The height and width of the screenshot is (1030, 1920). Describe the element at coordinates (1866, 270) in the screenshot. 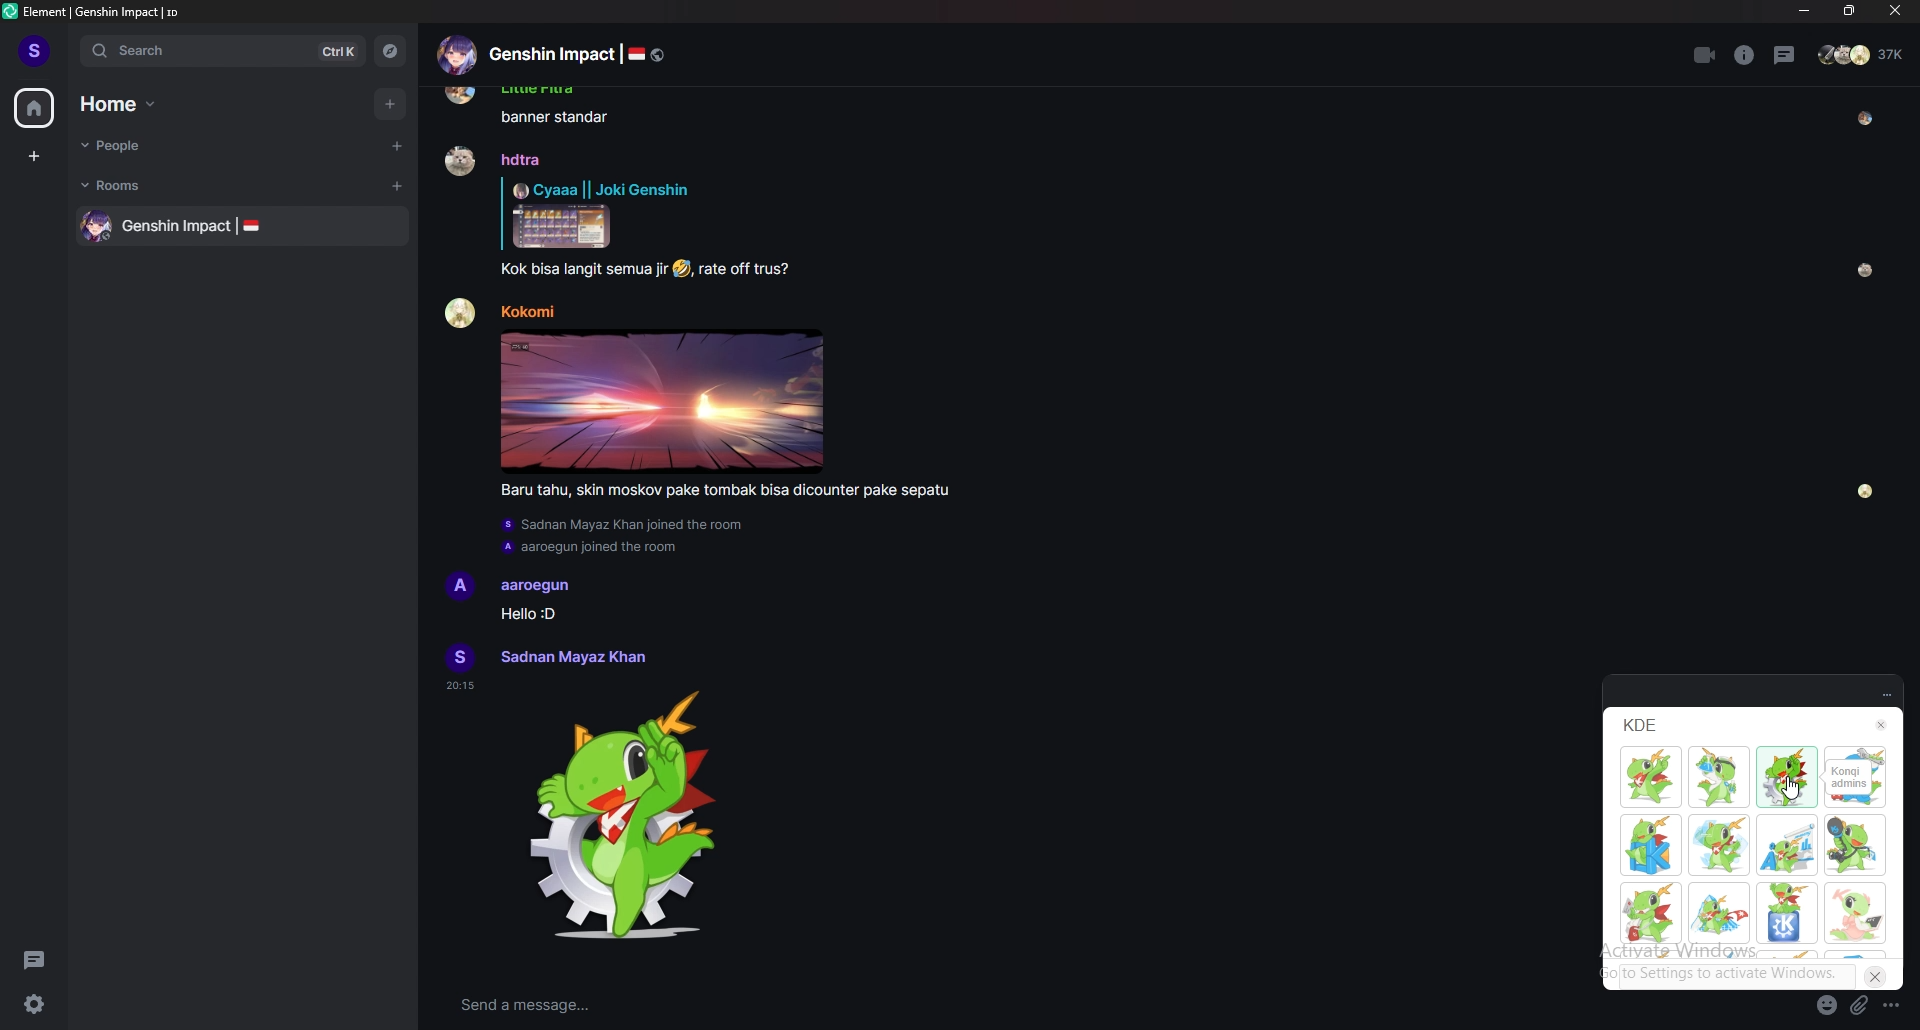

I see `seen by` at that location.